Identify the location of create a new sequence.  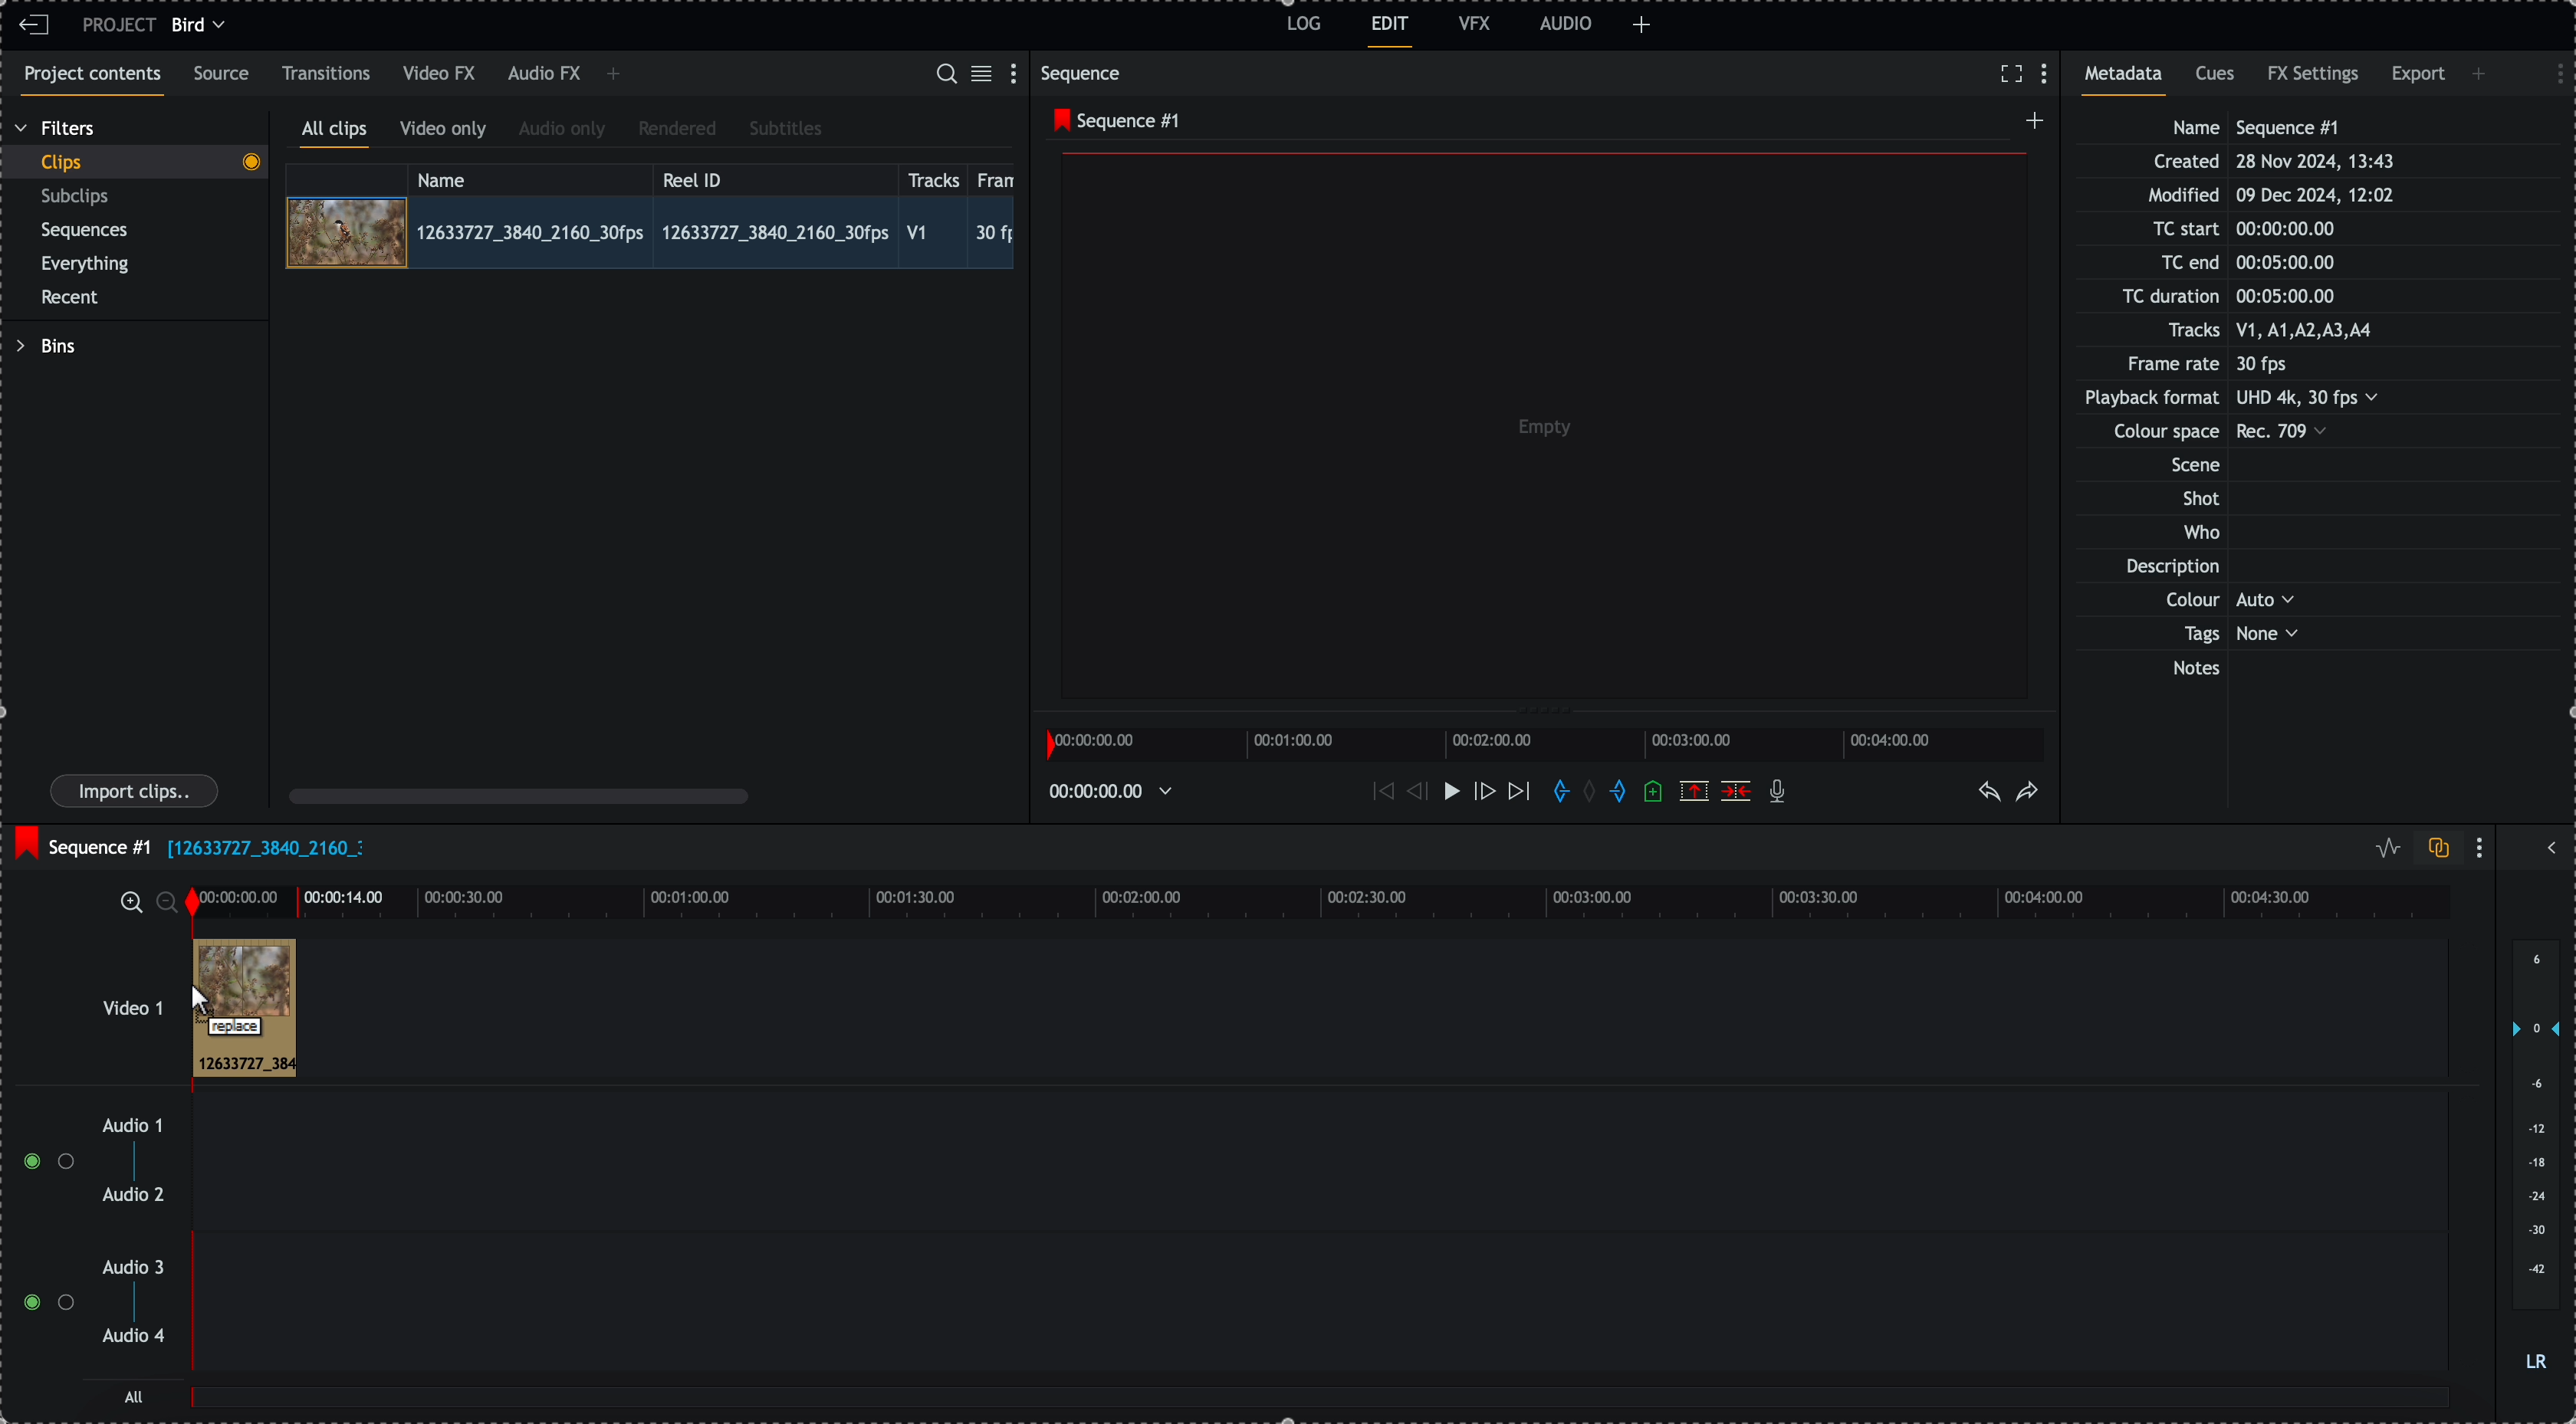
(2030, 126).